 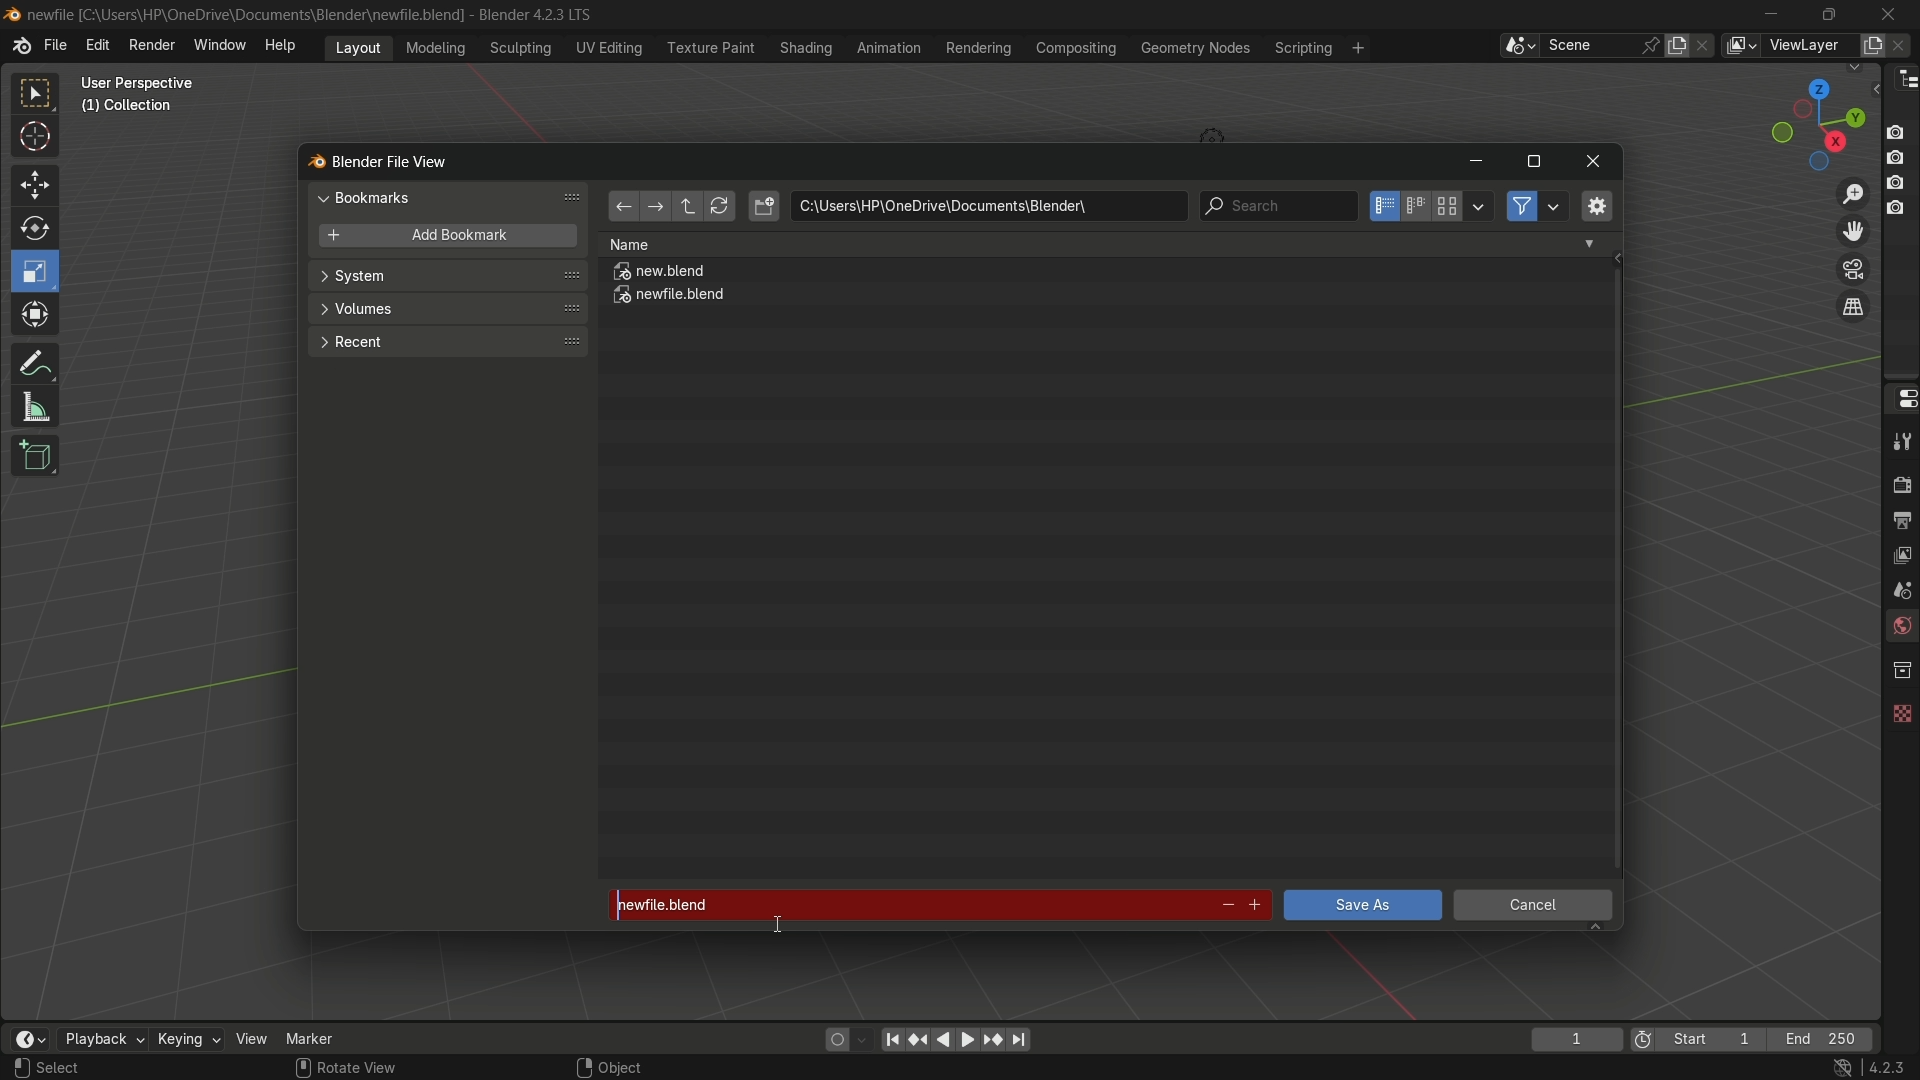 What do you see at coordinates (130, 110) in the screenshot?
I see `Collection` at bounding box center [130, 110].